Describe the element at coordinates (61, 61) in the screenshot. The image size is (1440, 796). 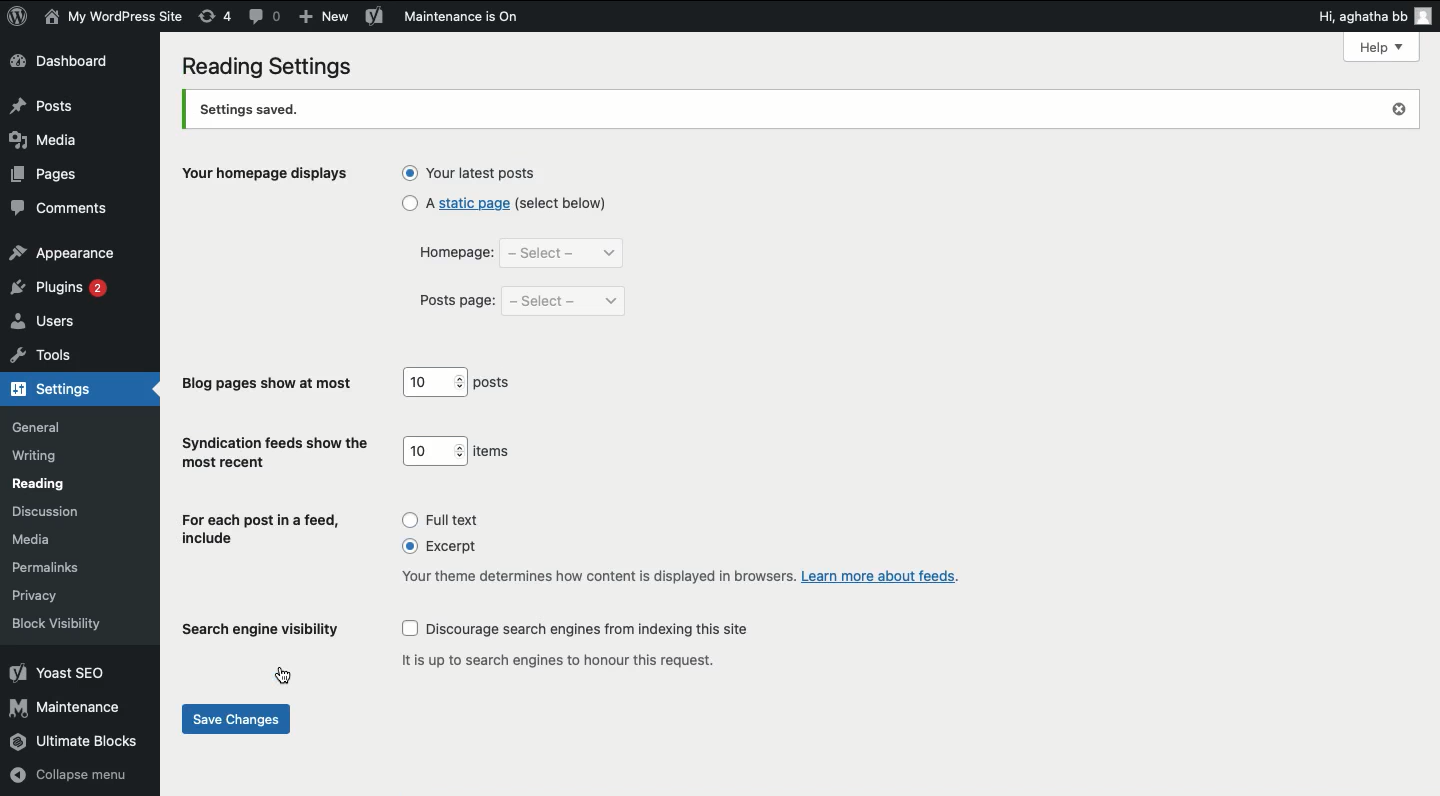
I see `dashboard ` at that location.